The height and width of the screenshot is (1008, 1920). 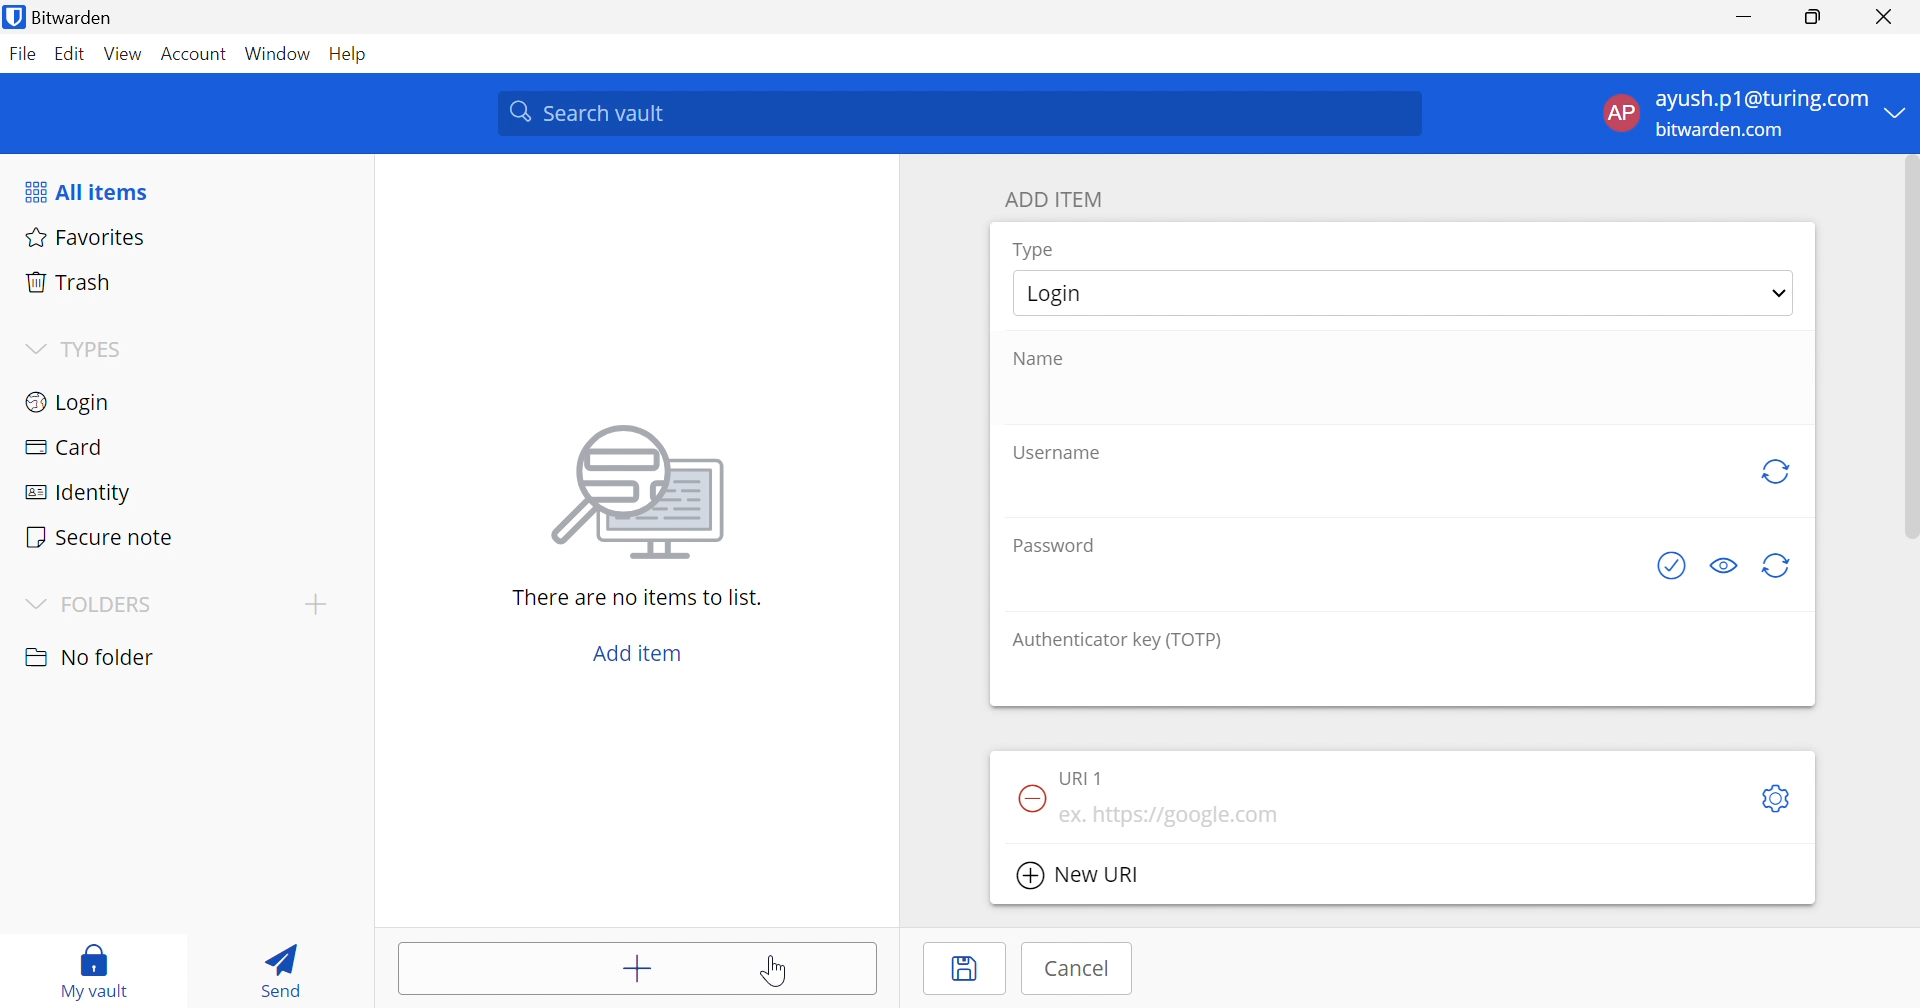 What do you see at coordinates (637, 600) in the screenshot?
I see `There are no items to list.` at bounding box center [637, 600].